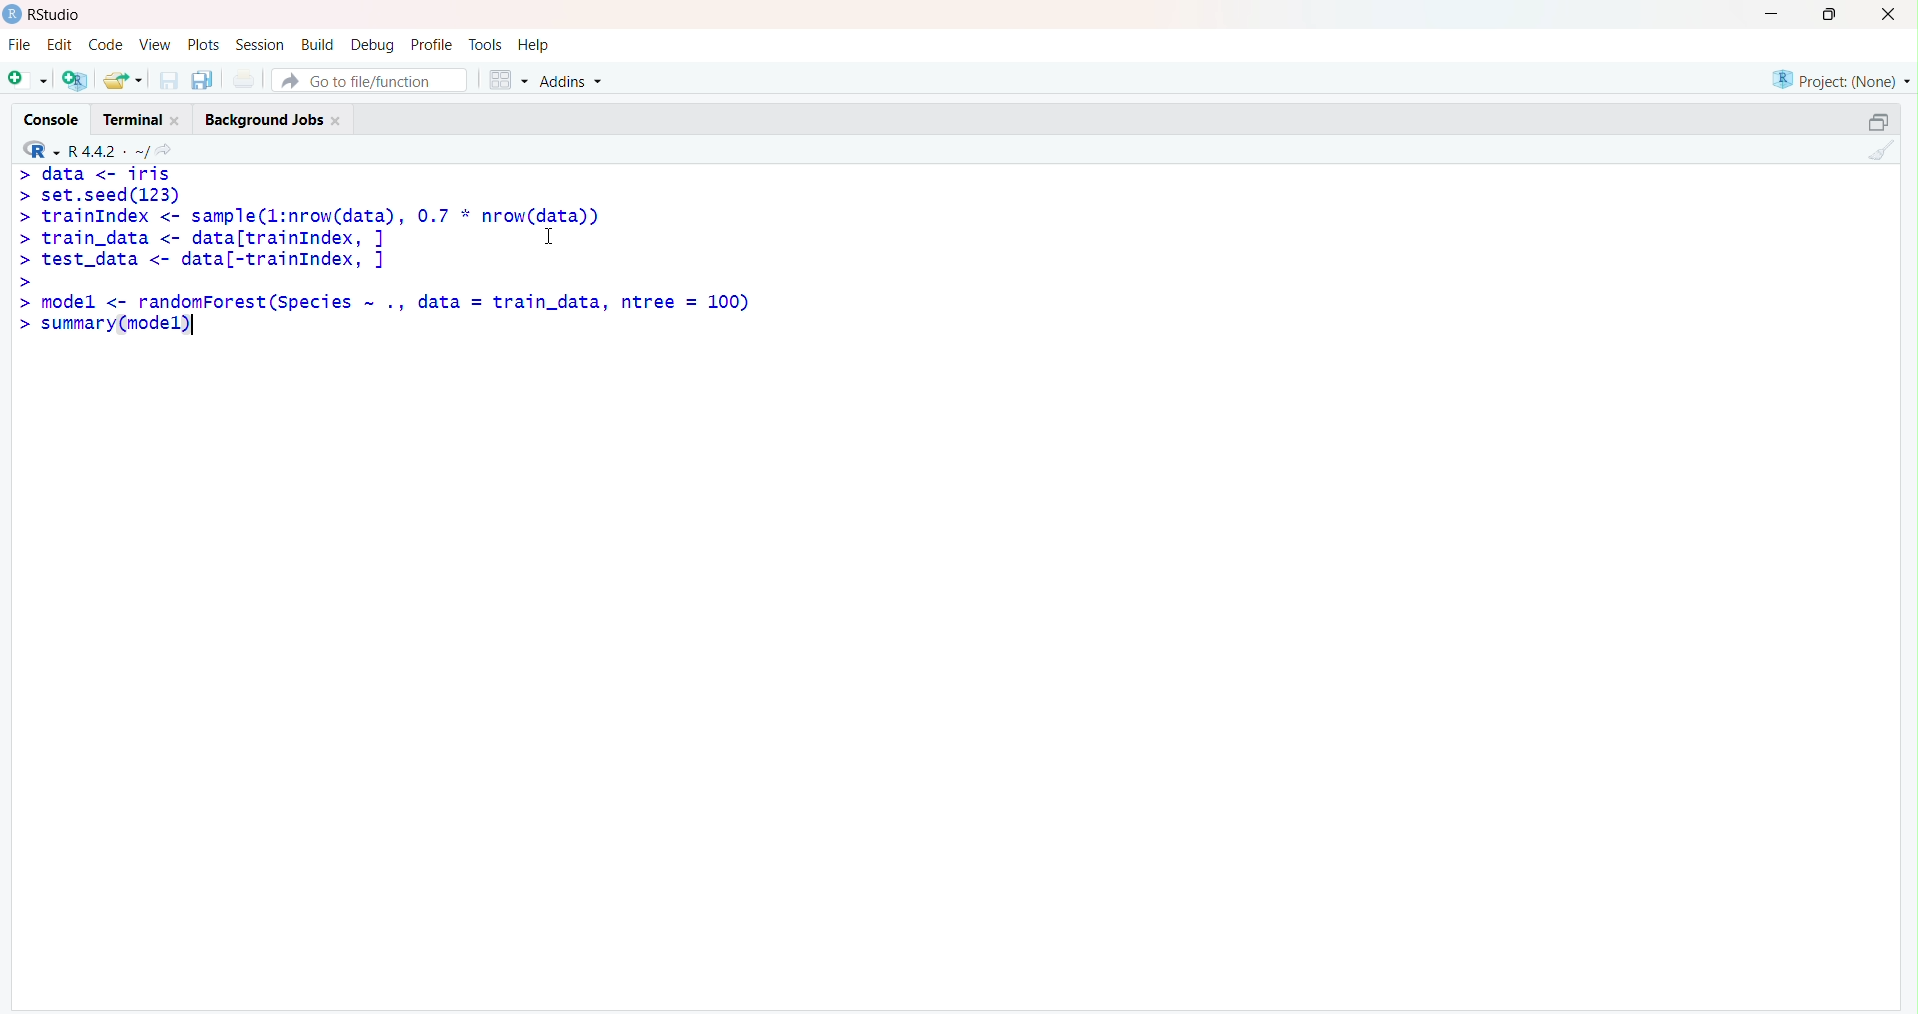  I want to click on Close, so click(1889, 16).